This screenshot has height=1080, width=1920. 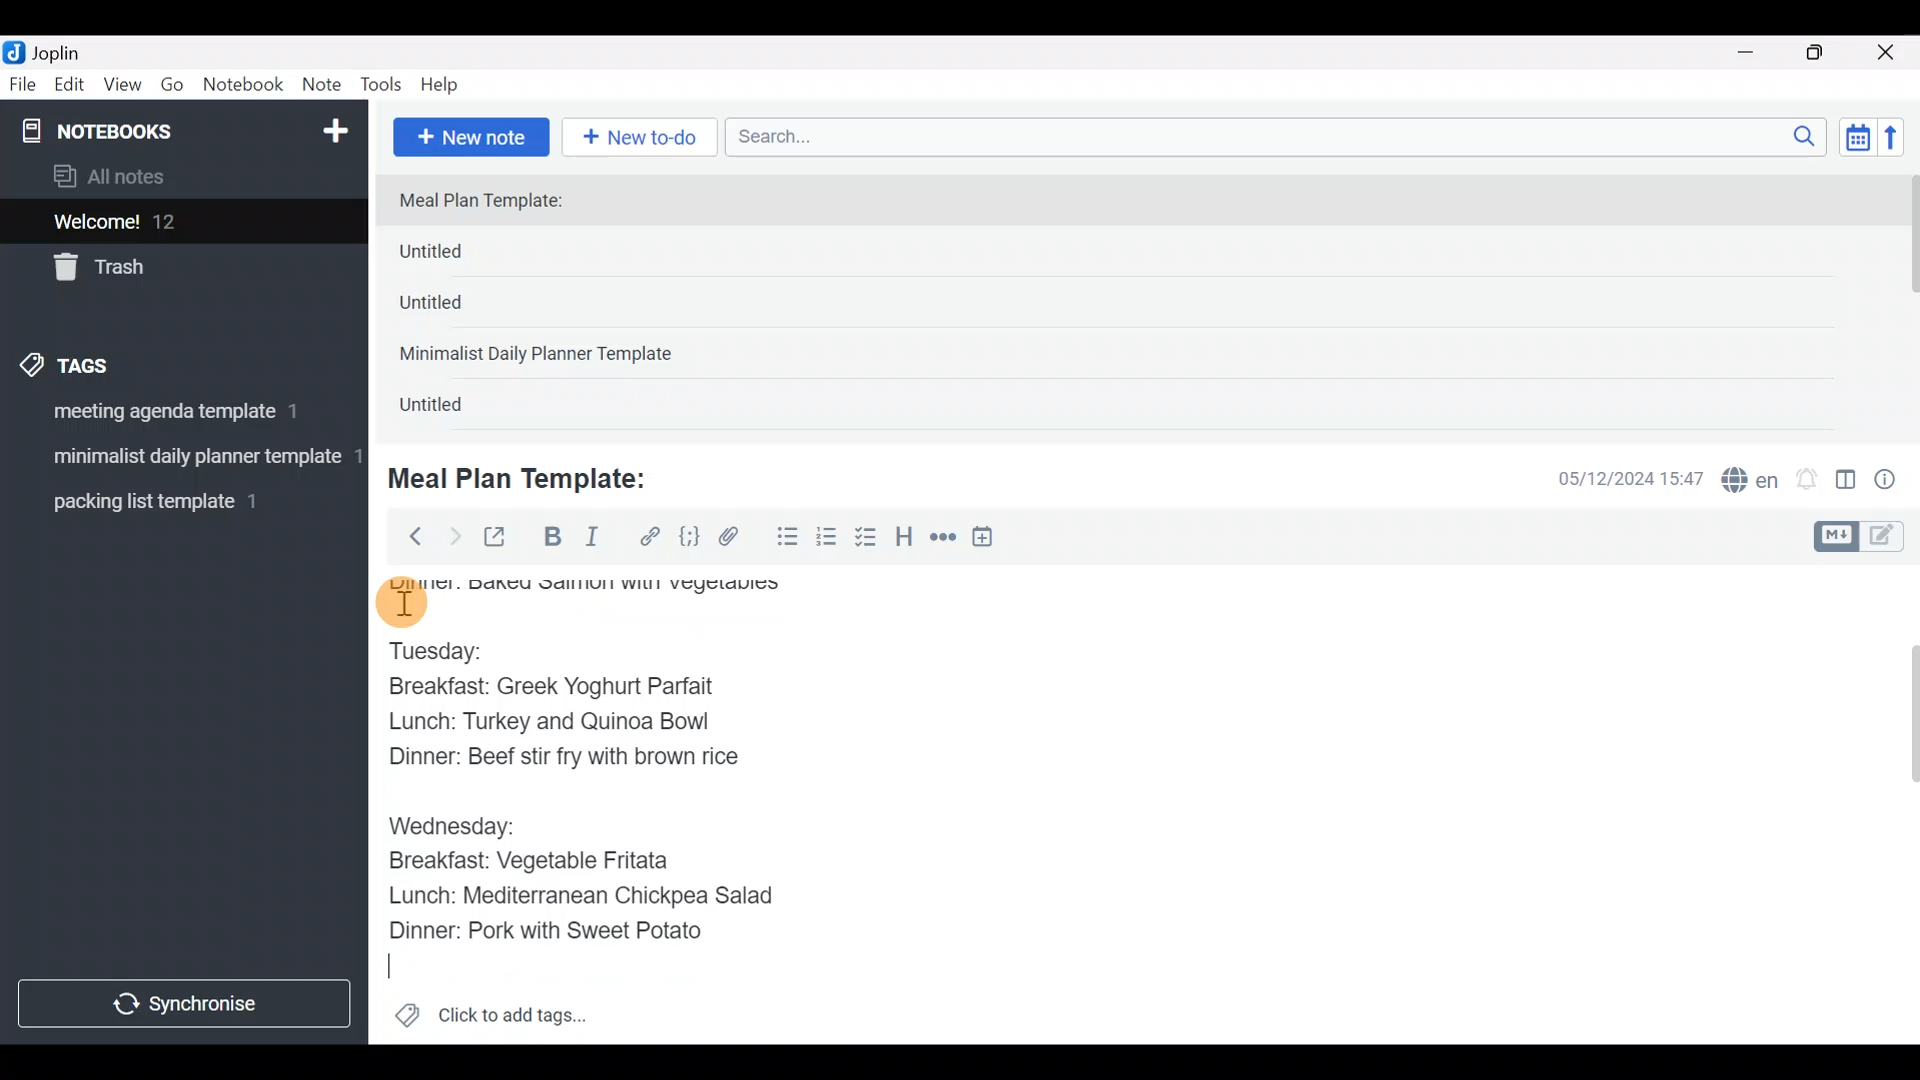 I want to click on Code, so click(x=687, y=536).